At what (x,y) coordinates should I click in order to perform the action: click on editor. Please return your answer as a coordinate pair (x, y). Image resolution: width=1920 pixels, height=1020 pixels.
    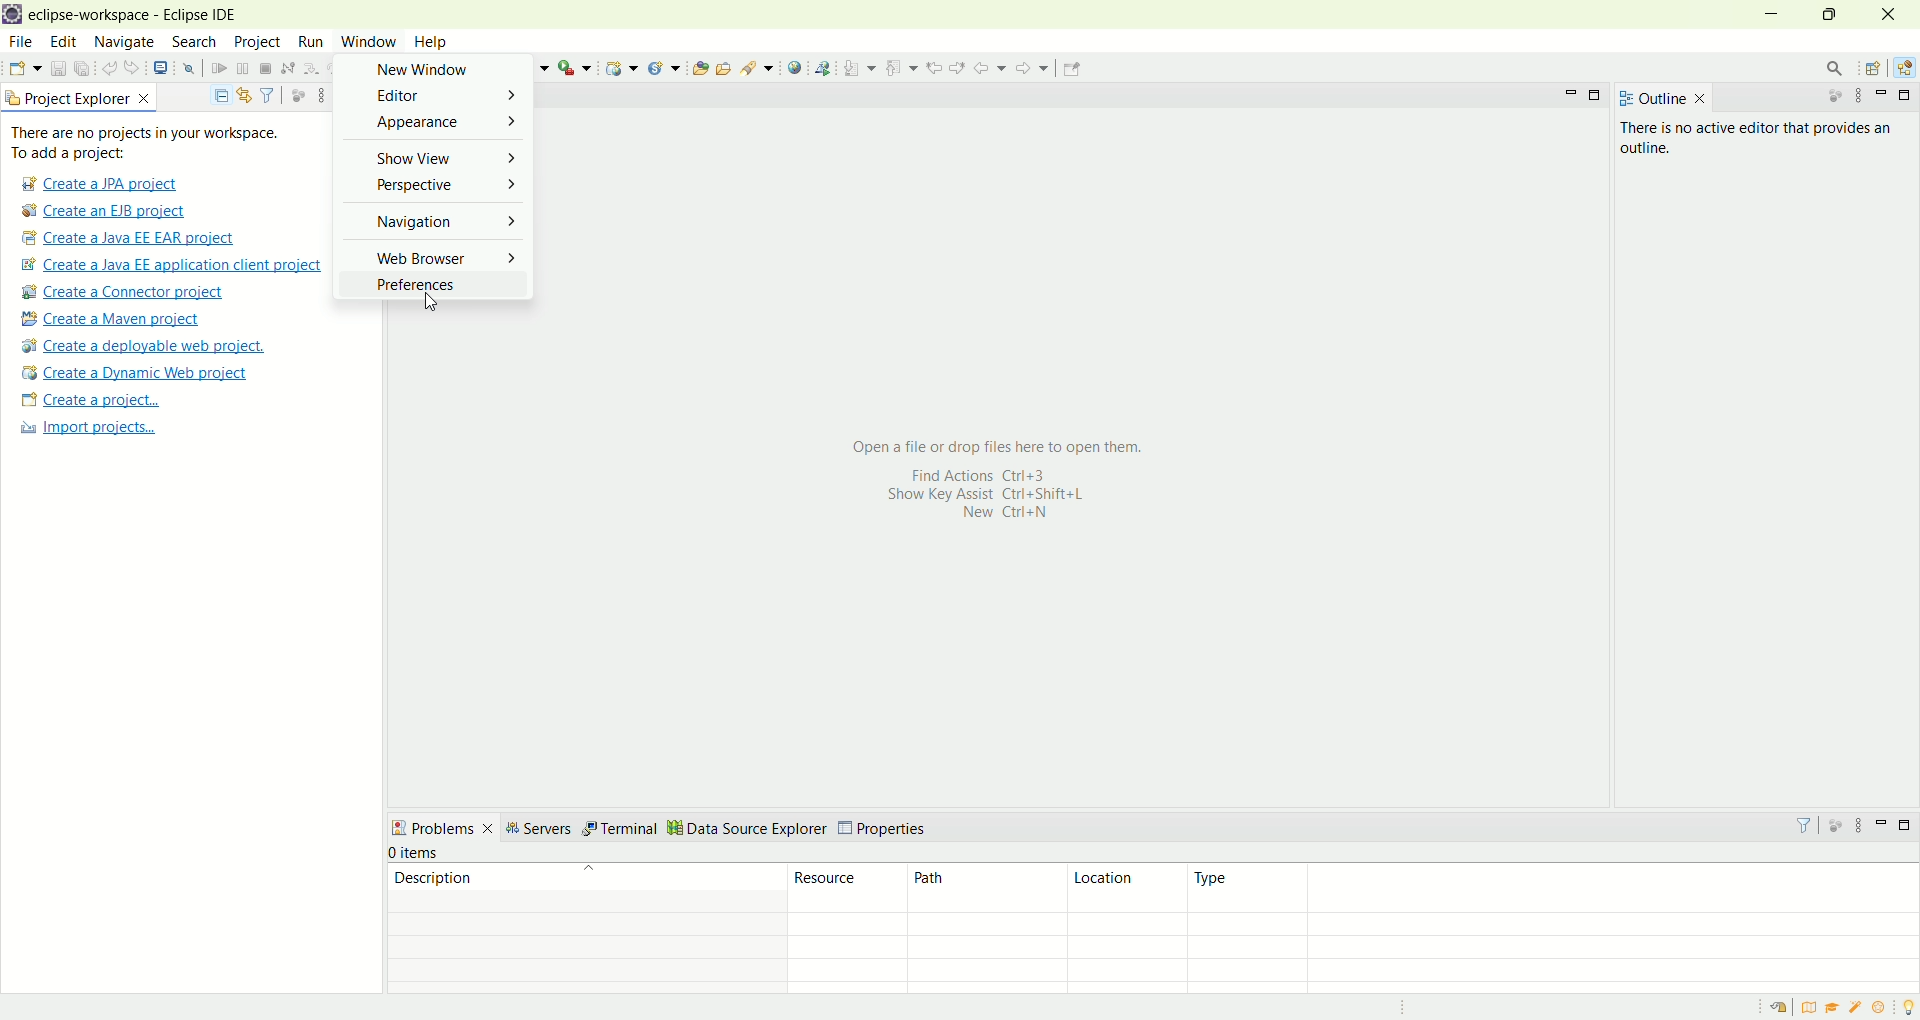
    Looking at the image, I should click on (430, 97).